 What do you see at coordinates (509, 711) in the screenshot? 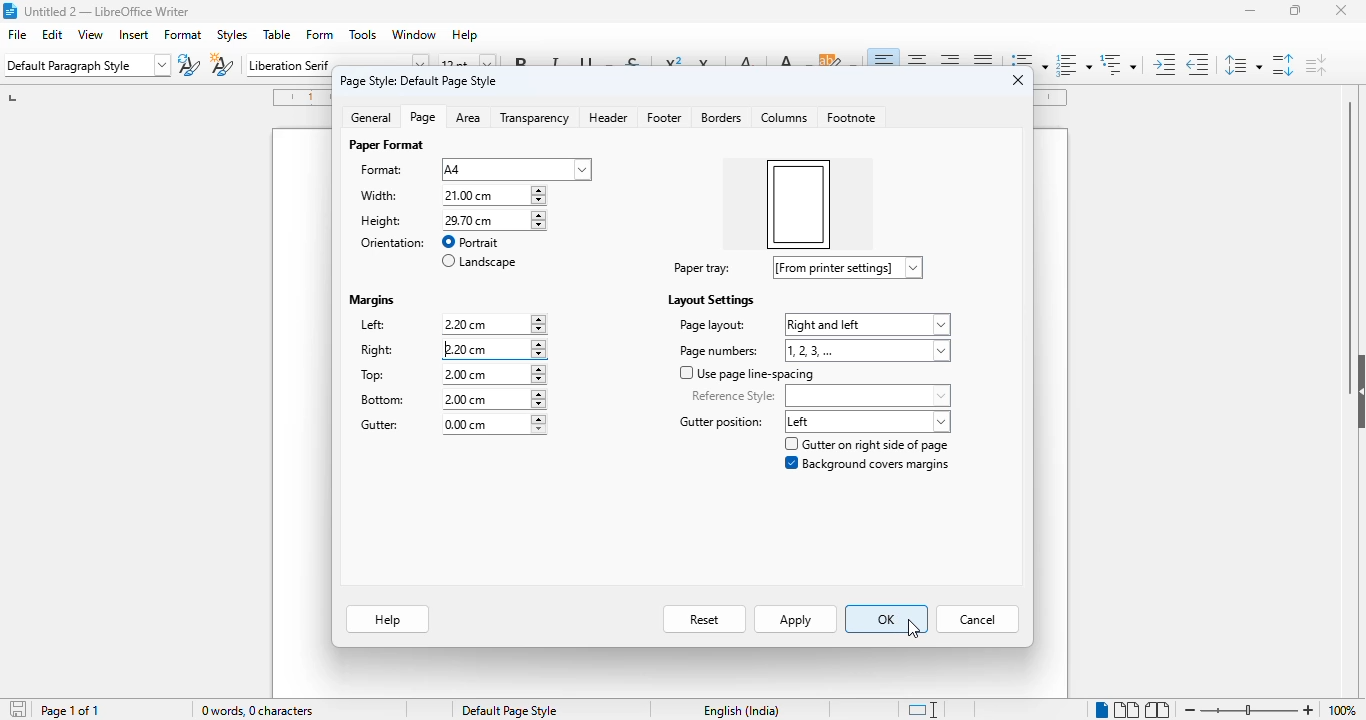
I see `default page style` at bounding box center [509, 711].